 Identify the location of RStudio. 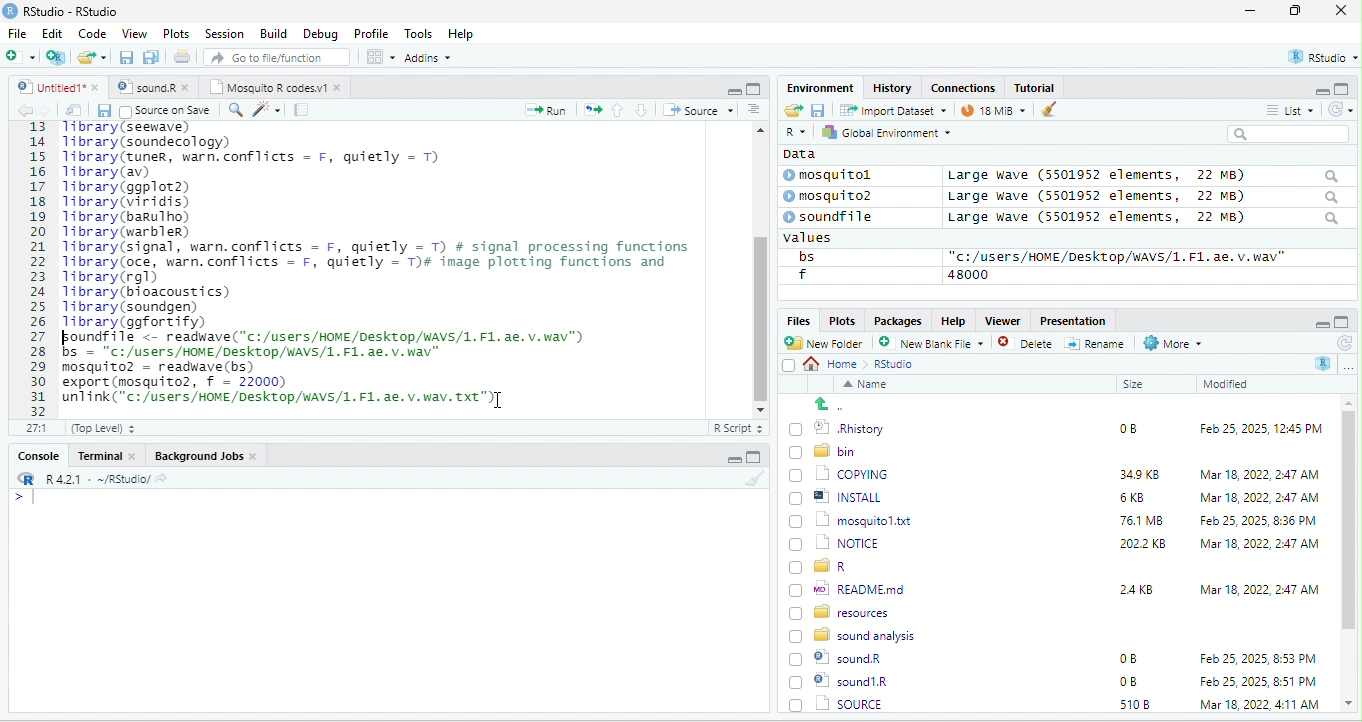
(64, 10).